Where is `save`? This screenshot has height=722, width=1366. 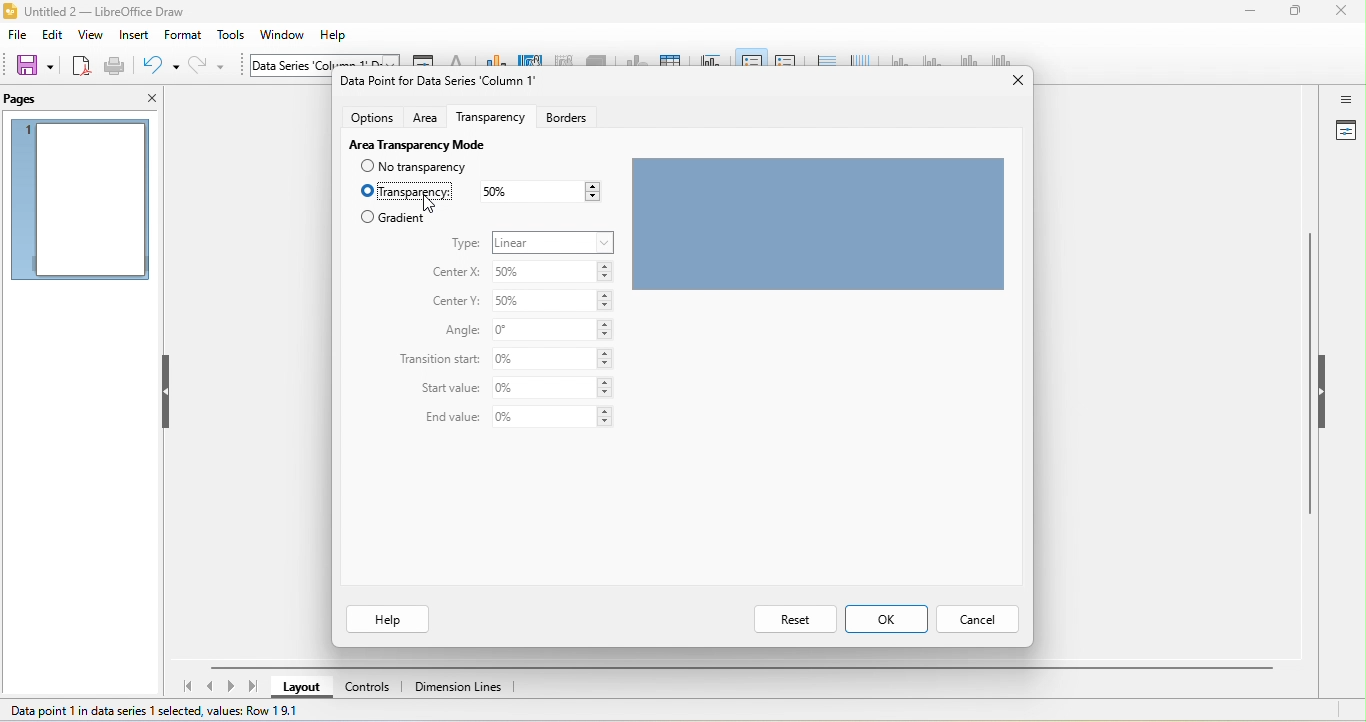 save is located at coordinates (34, 65).